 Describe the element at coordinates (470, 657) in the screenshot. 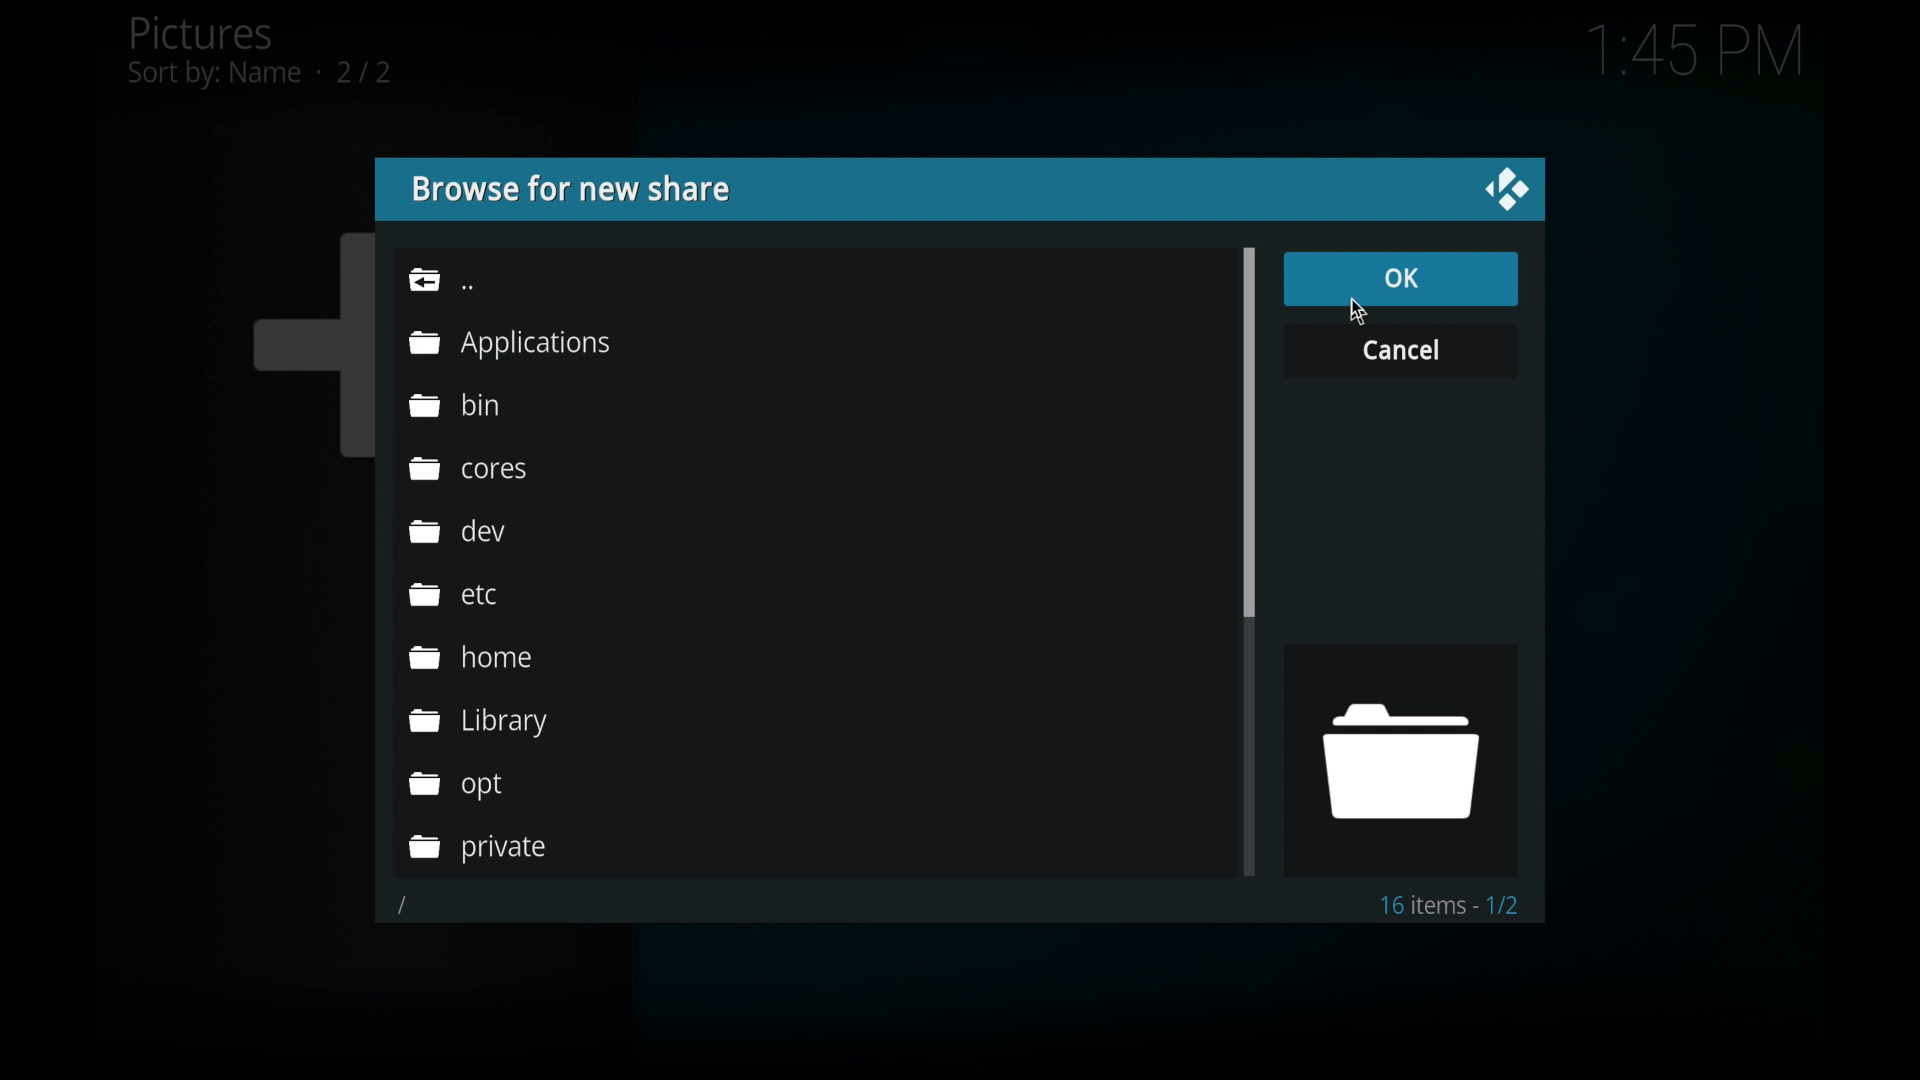

I see `home` at that location.